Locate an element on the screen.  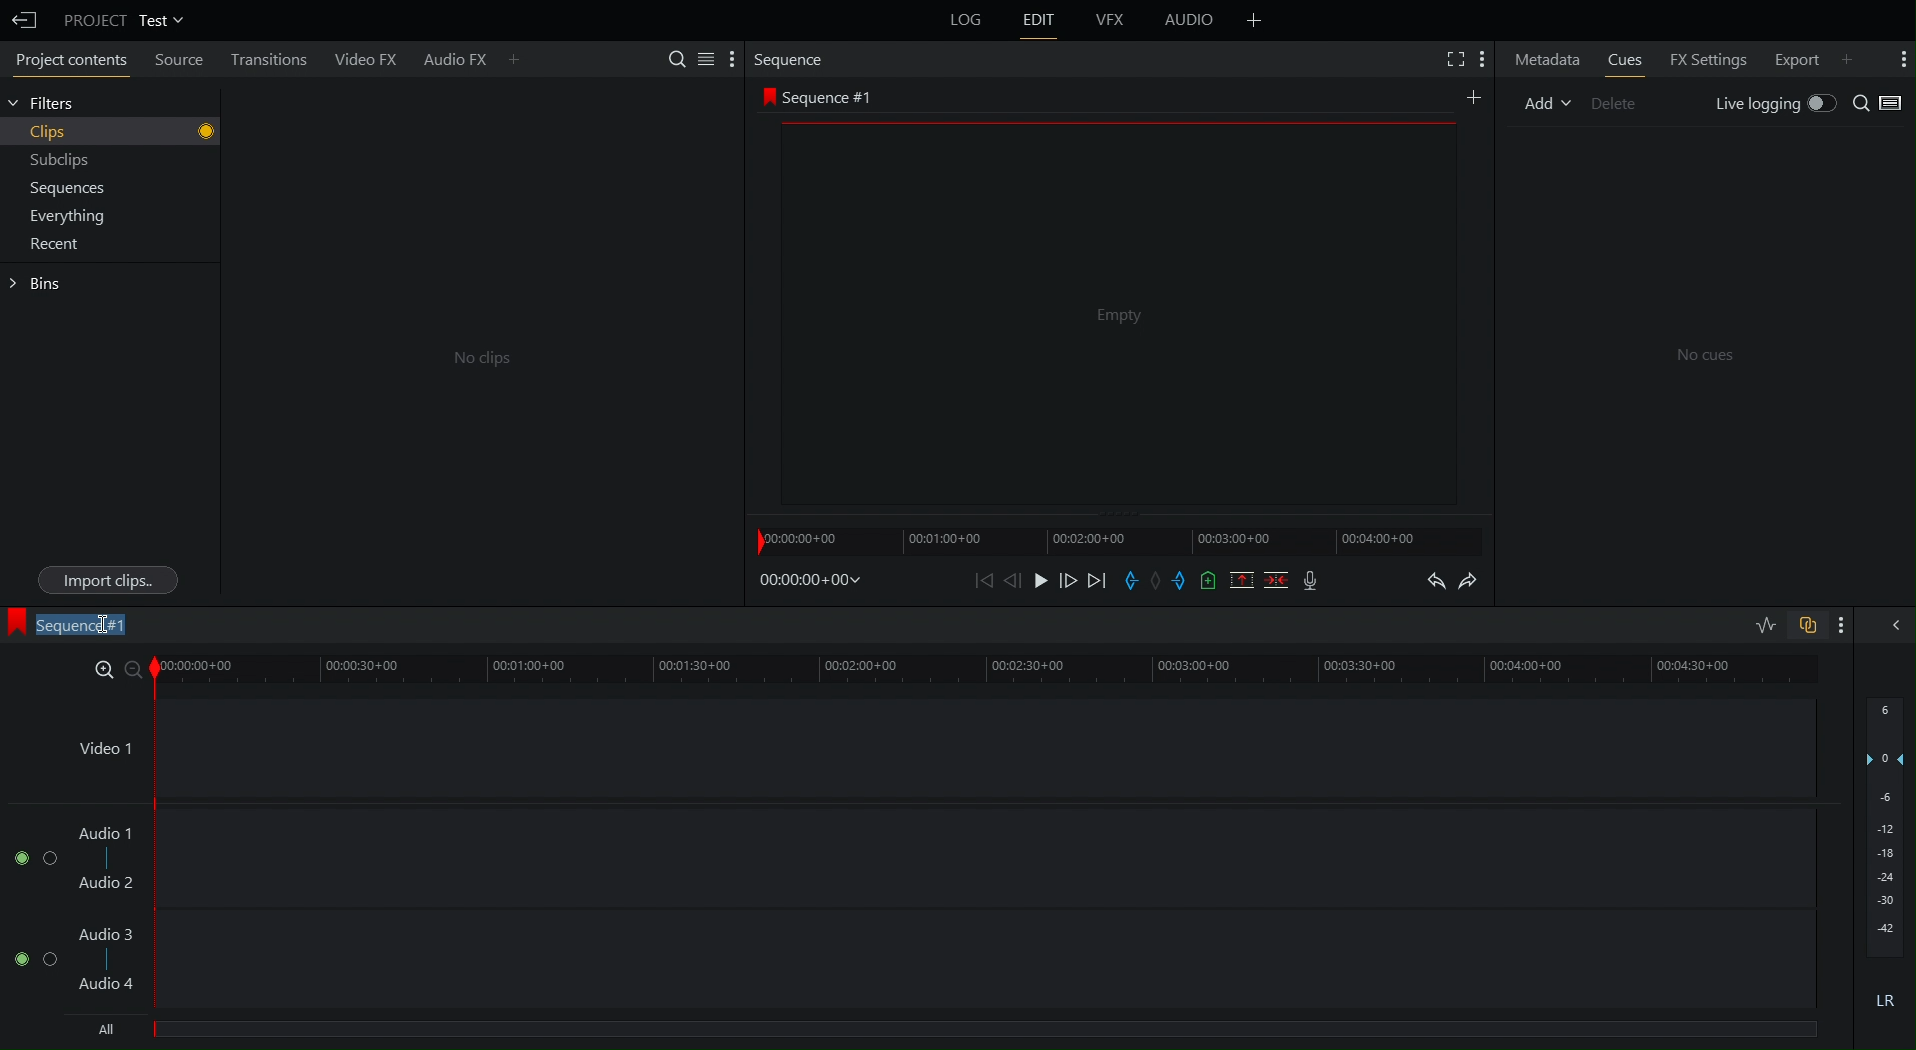
Project contents is located at coordinates (63, 58).